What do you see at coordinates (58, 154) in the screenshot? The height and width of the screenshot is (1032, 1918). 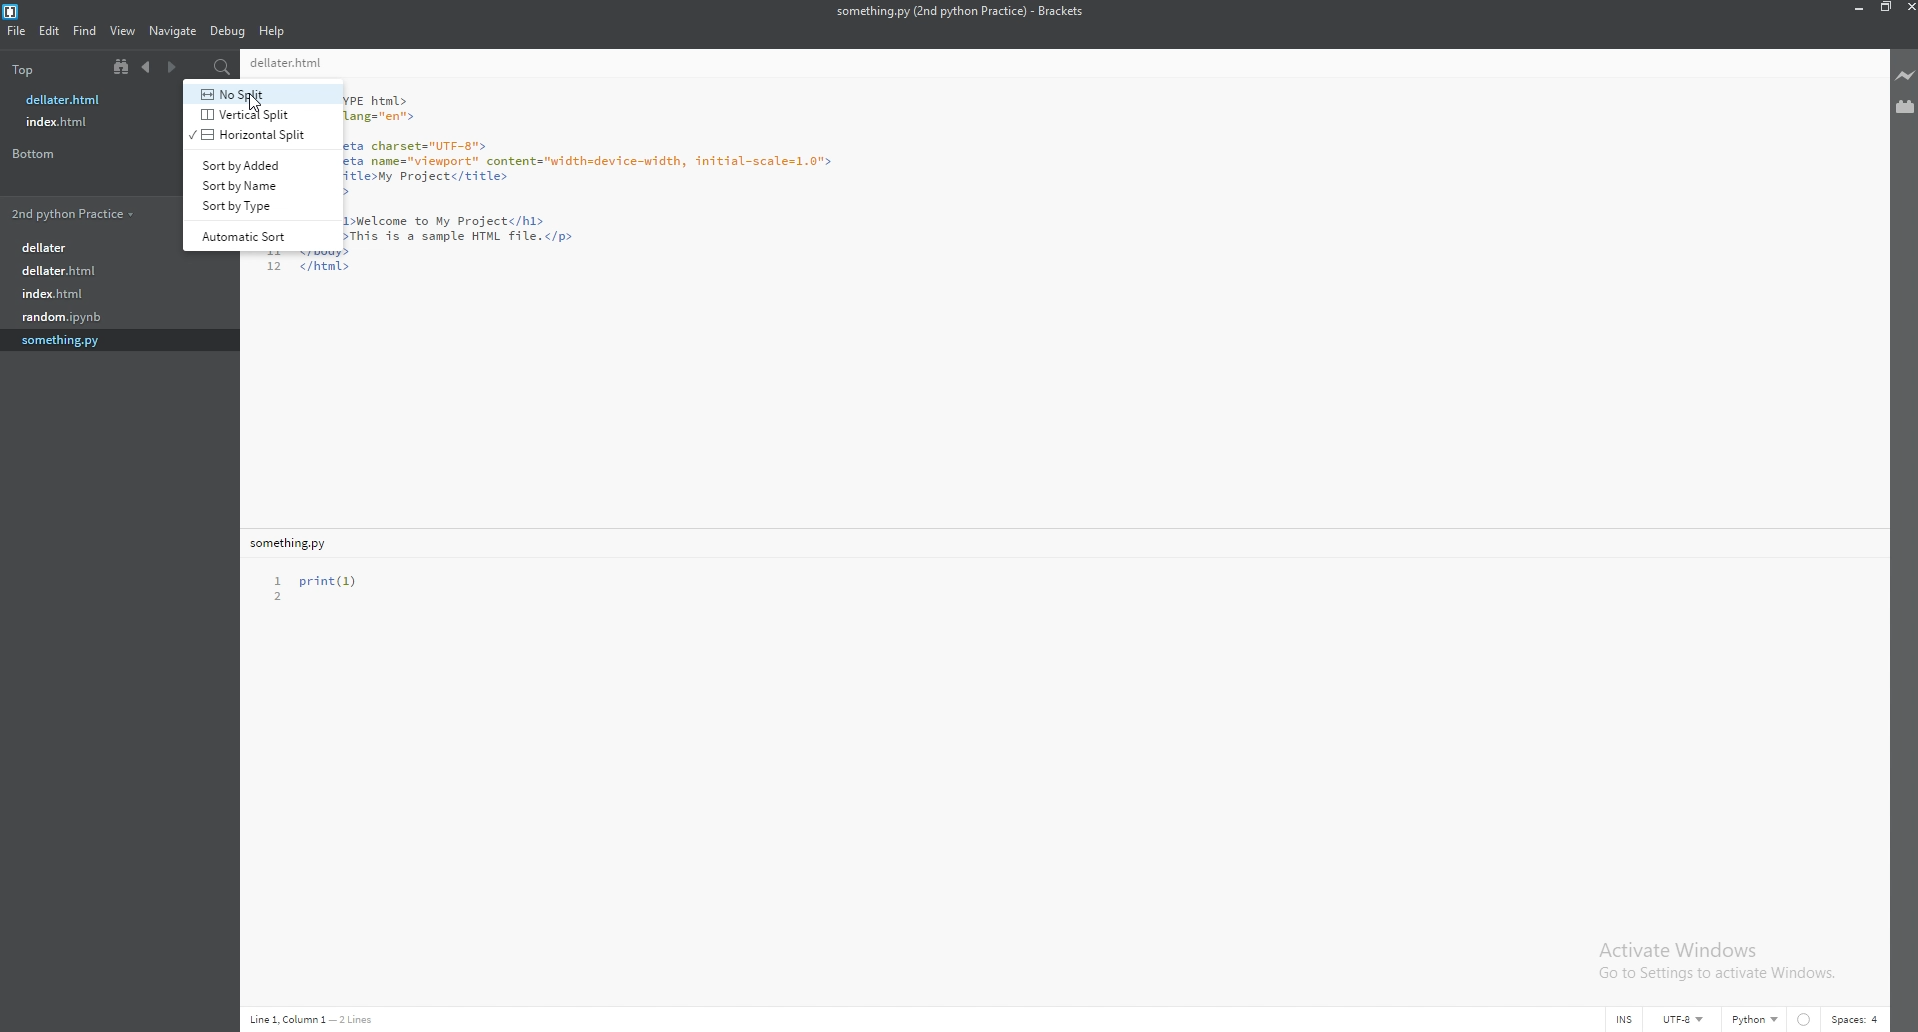 I see `bottom` at bounding box center [58, 154].